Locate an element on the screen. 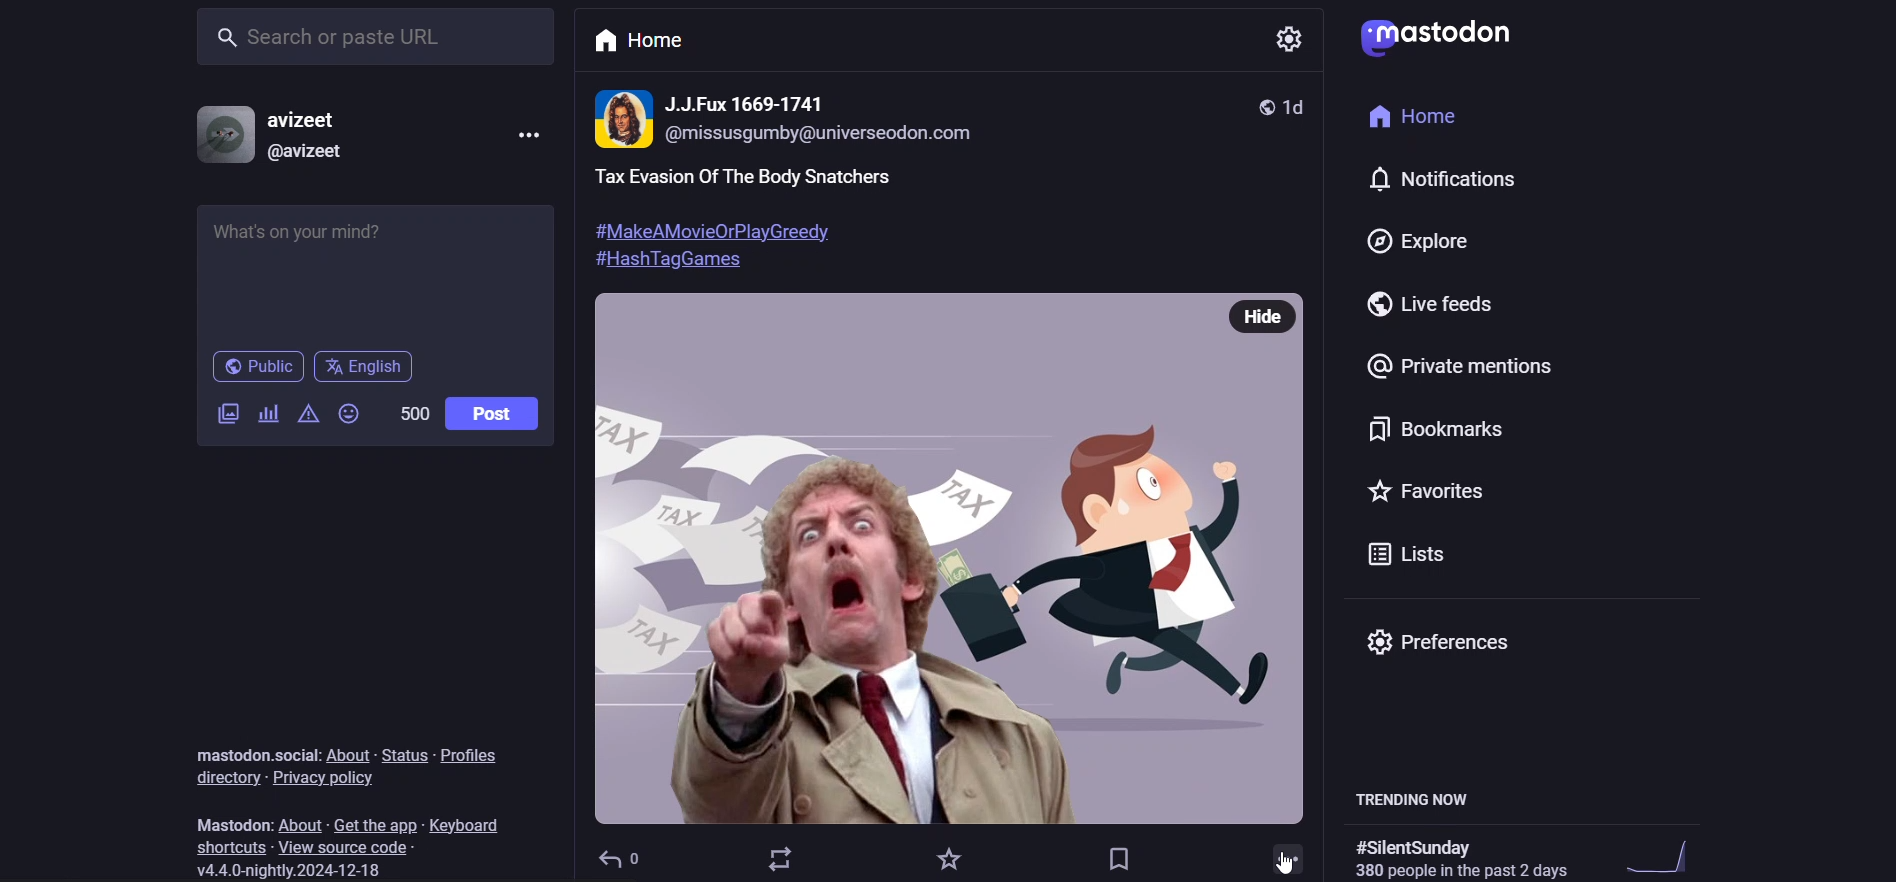  last modified is located at coordinates (1305, 104).